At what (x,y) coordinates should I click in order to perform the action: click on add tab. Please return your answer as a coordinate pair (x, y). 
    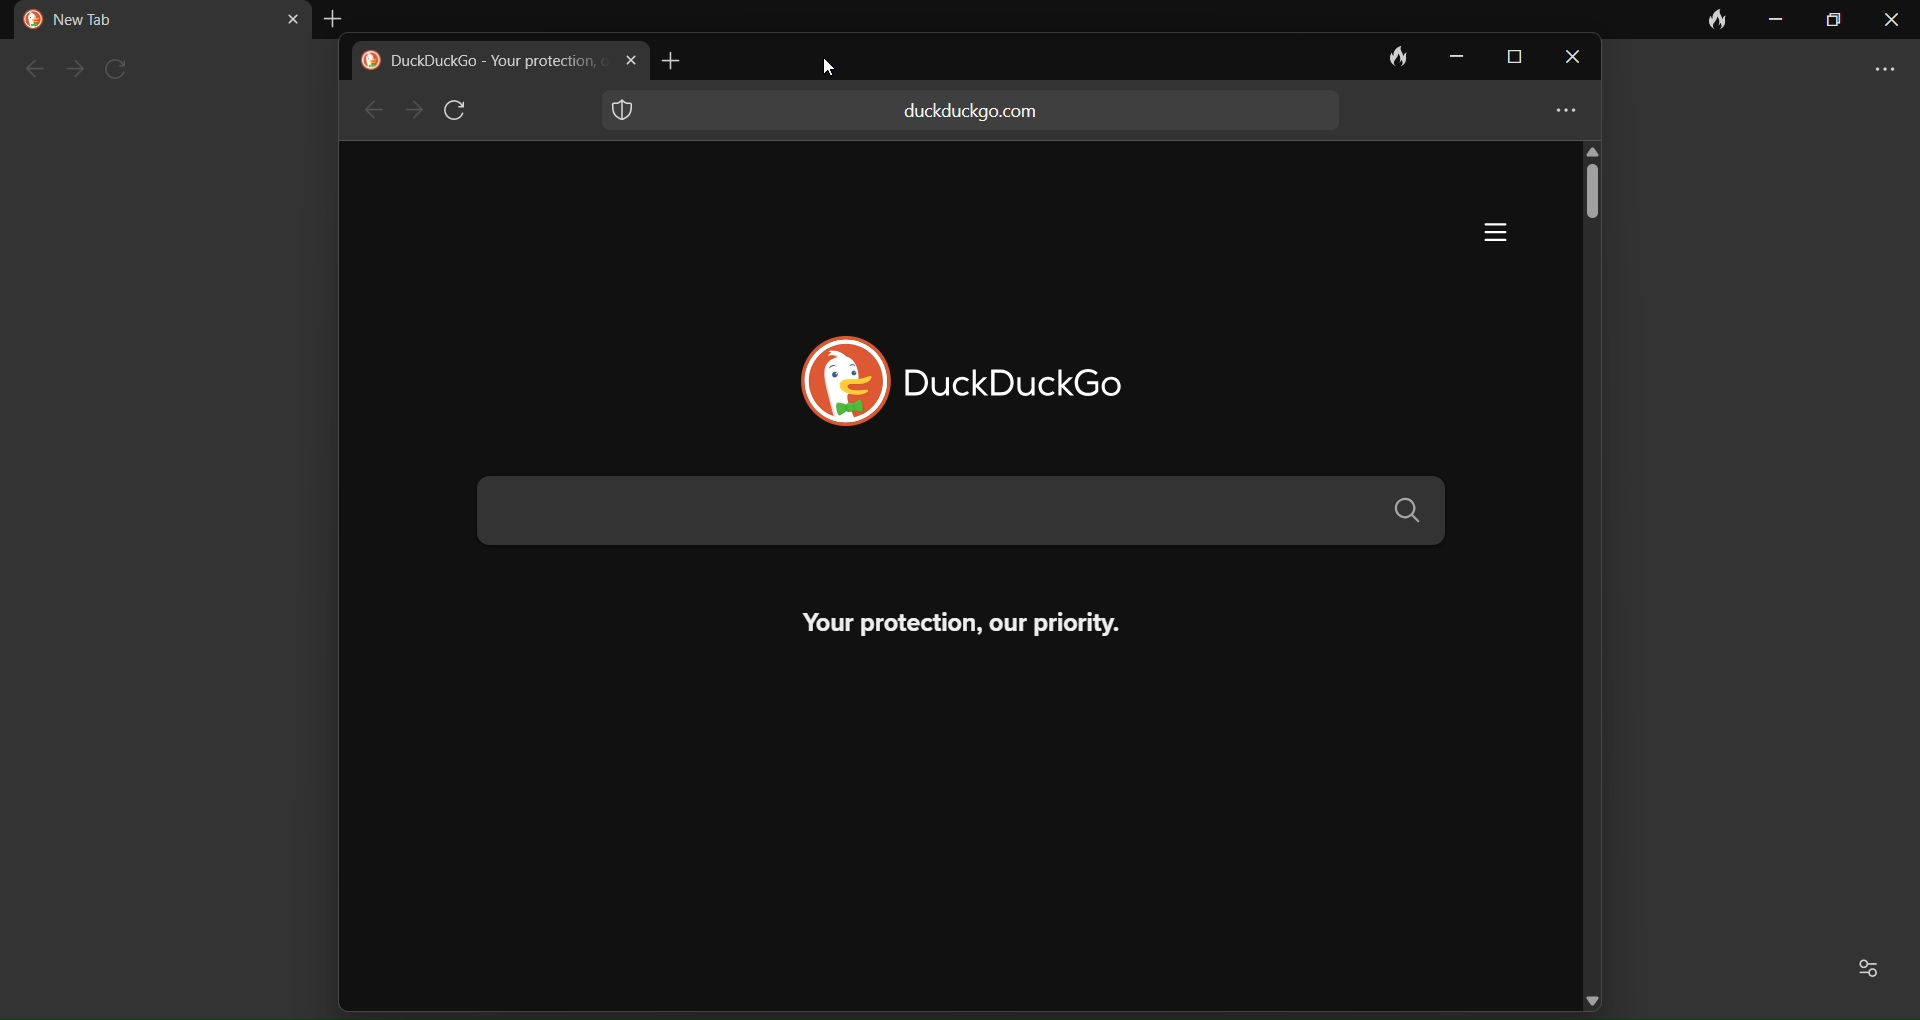
    Looking at the image, I should click on (336, 16).